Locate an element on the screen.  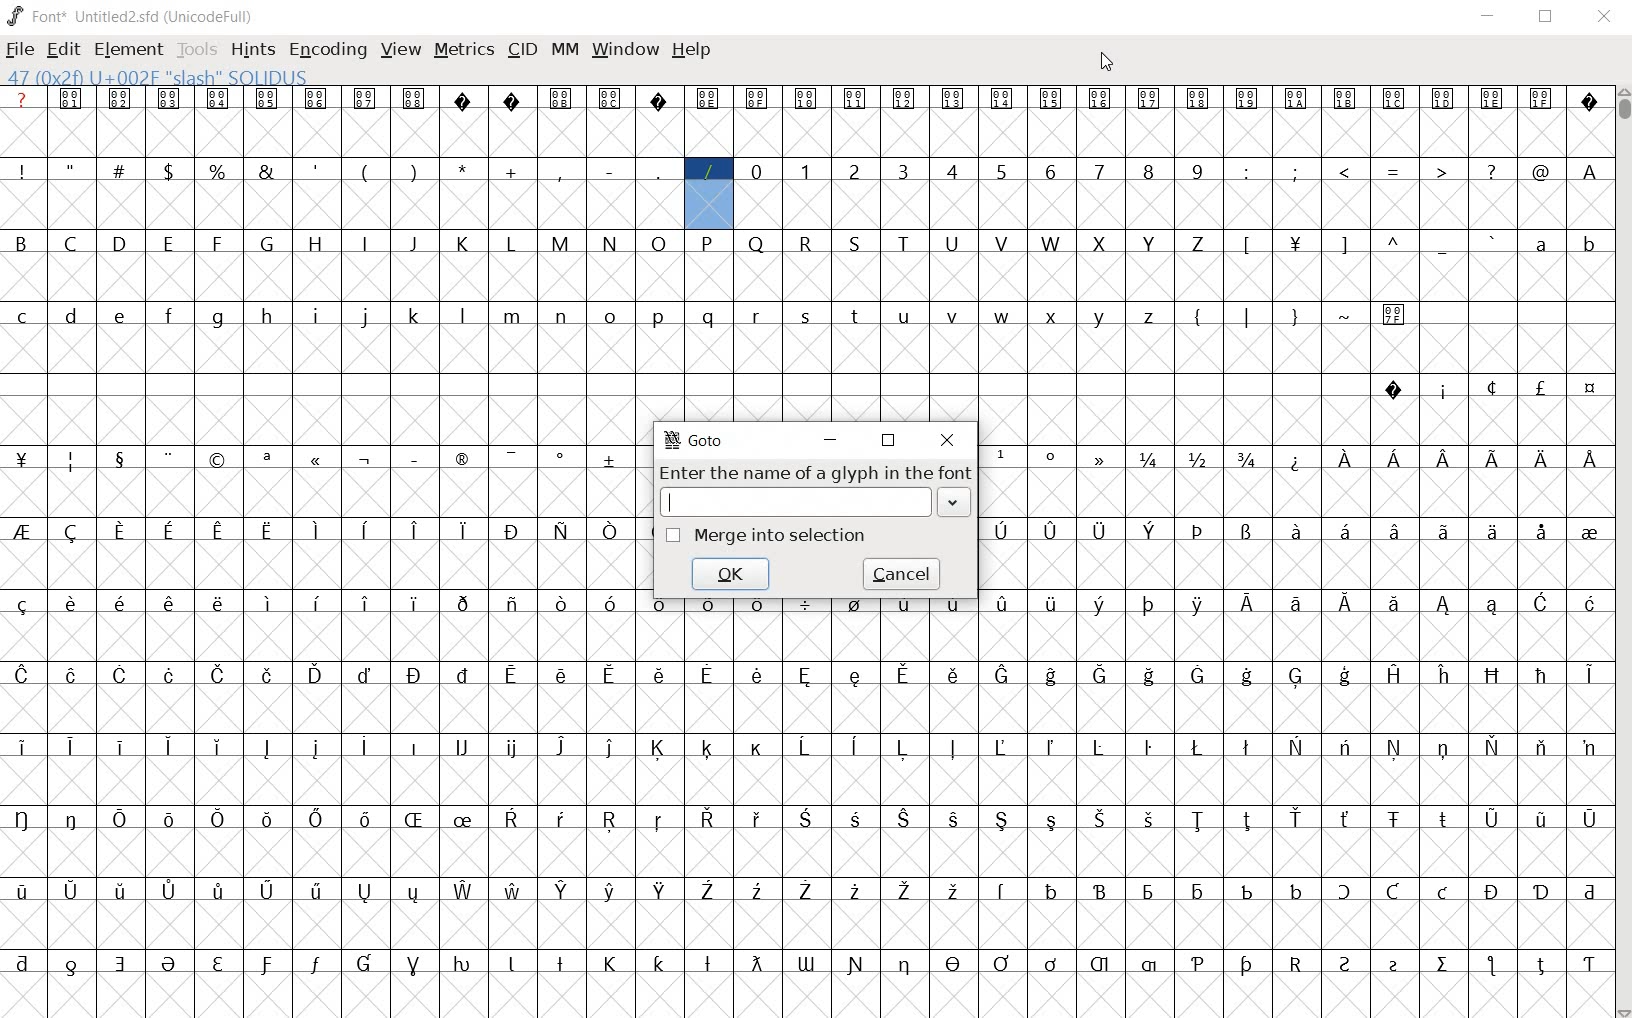
GoTo is located at coordinates (695, 440).